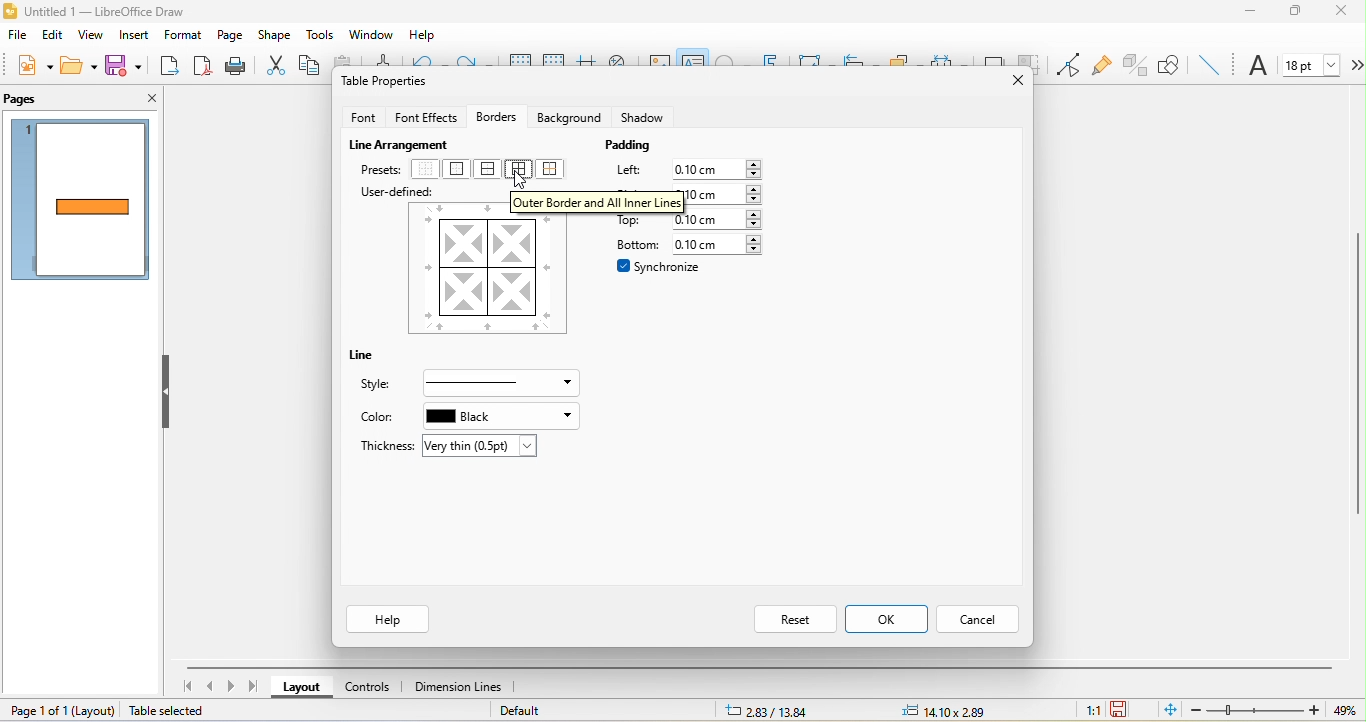  I want to click on borders, so click(496, 113).